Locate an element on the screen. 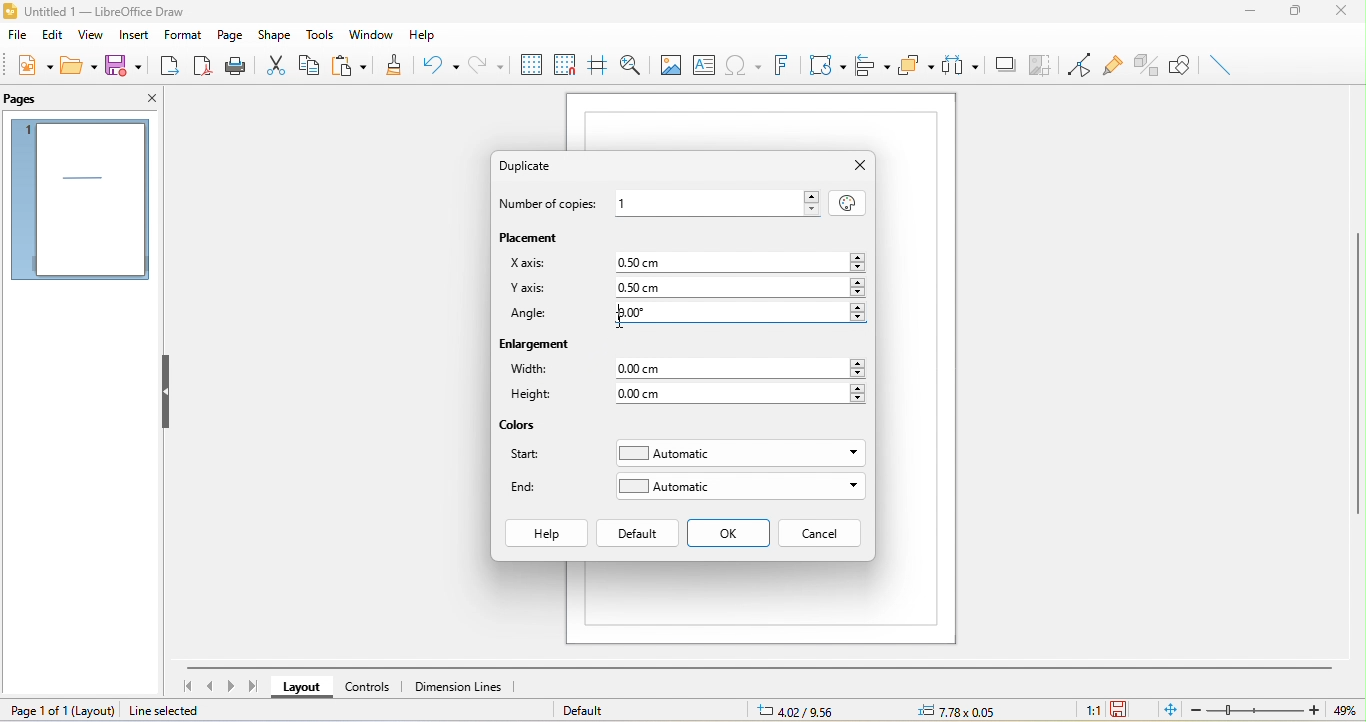 The image size is (1366, 722). 0.50 cm is located at coordinates (732, 261).